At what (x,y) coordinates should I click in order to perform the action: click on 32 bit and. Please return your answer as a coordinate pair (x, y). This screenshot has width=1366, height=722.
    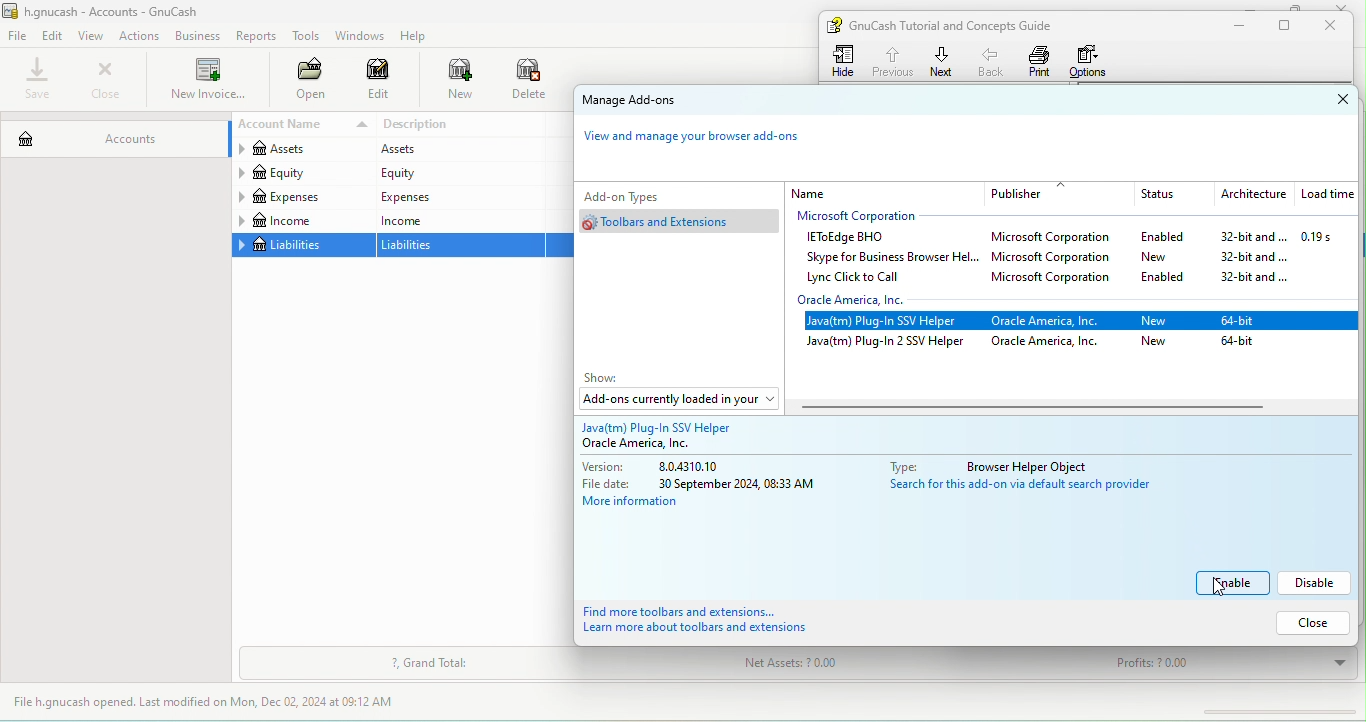
    Looking at the image, I should click on (1246, 237).